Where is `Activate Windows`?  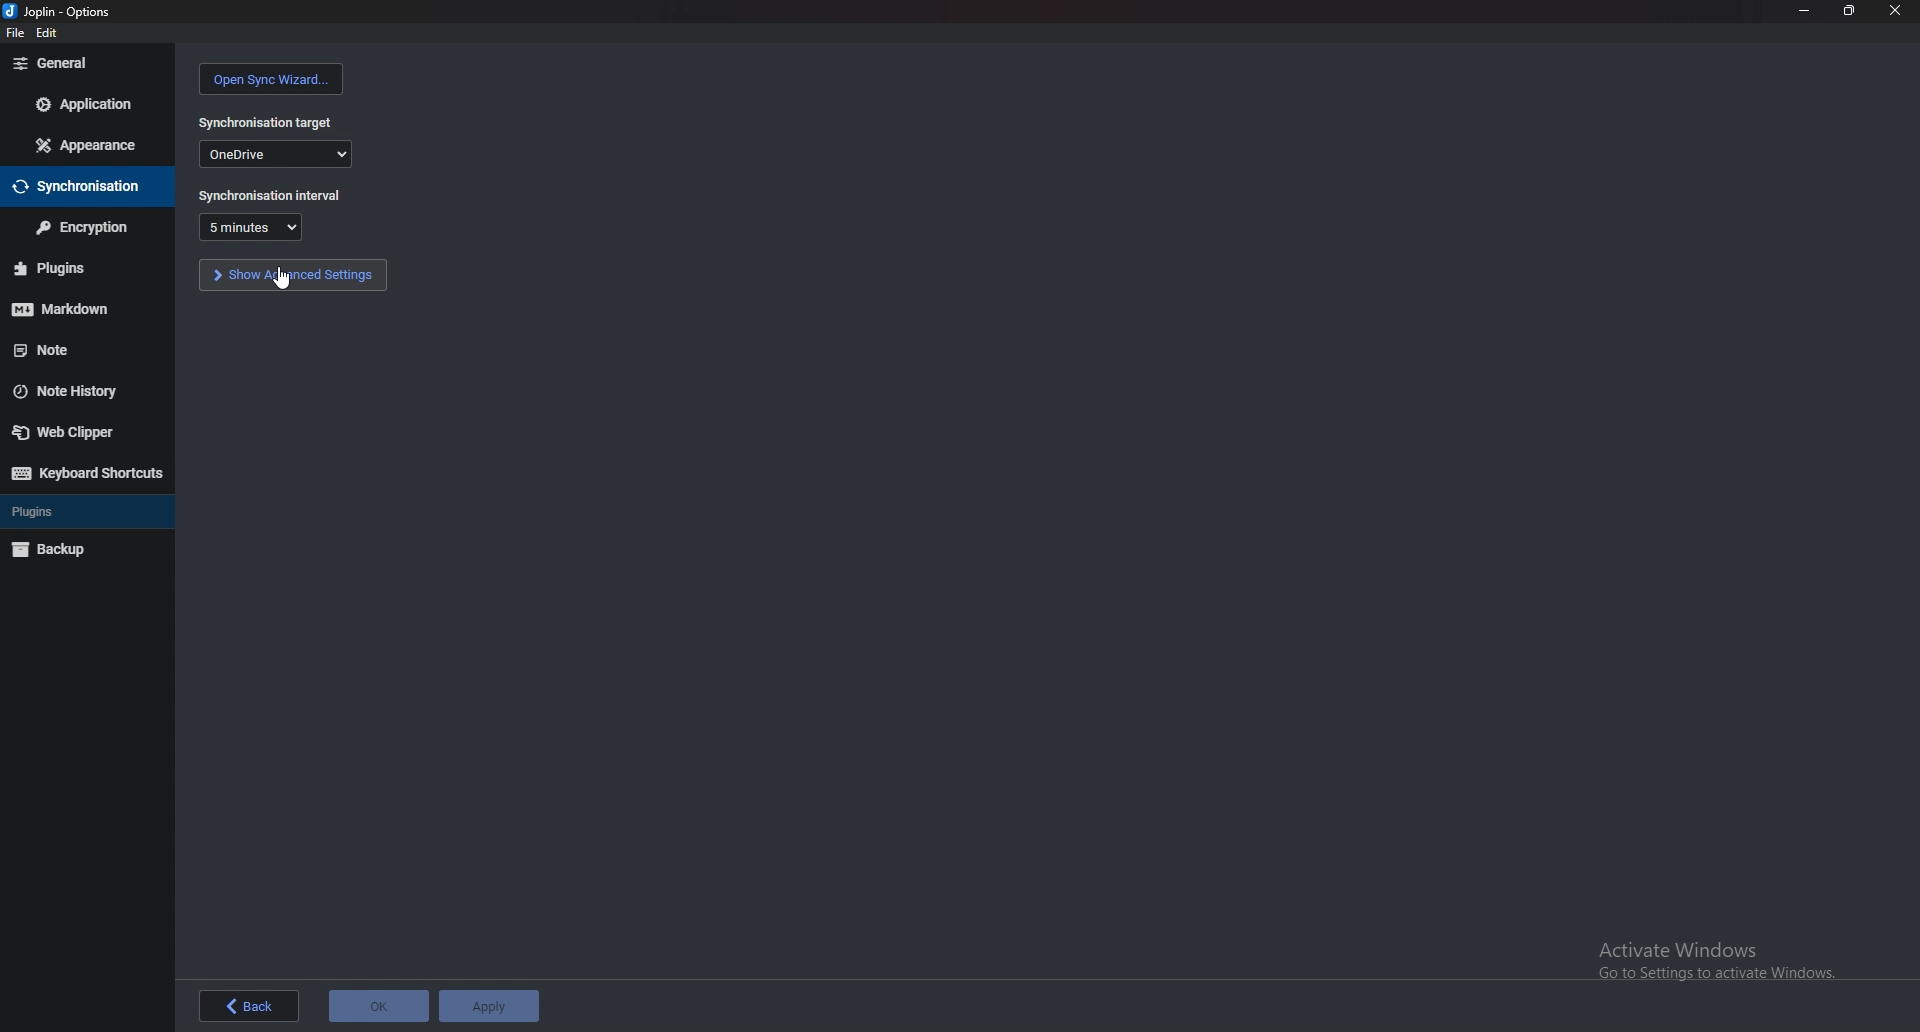 Activate Windows is located at coordinates (1704, 958).